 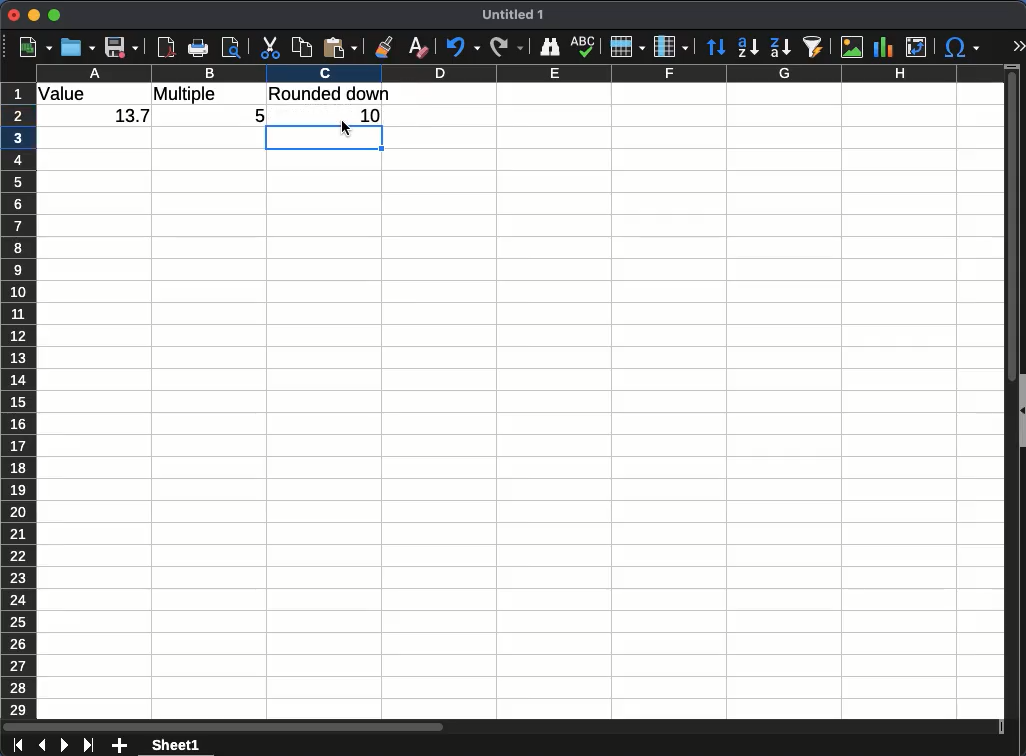 What do you see at coordinates (119, 744) in the screenshot?
I see `add sheet` at bounding box center [119, 744].